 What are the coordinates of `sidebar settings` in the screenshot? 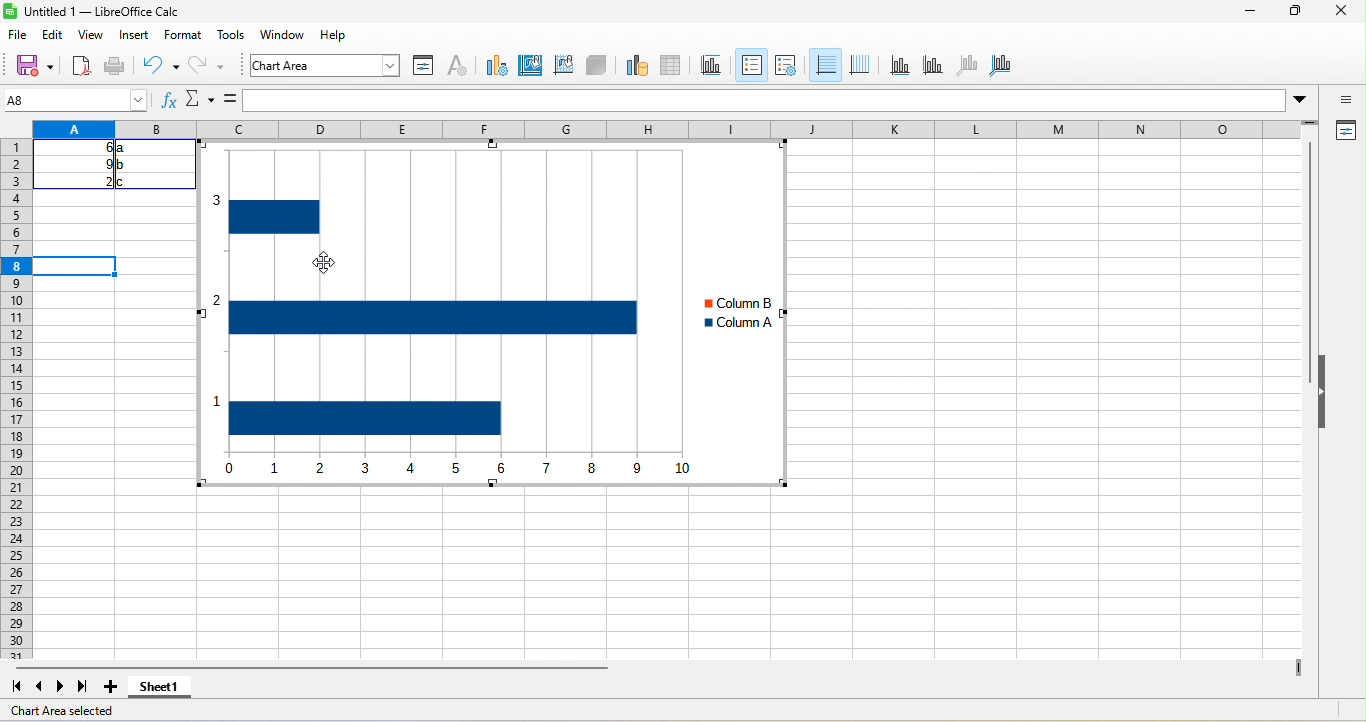 It's located at (1339, 102).